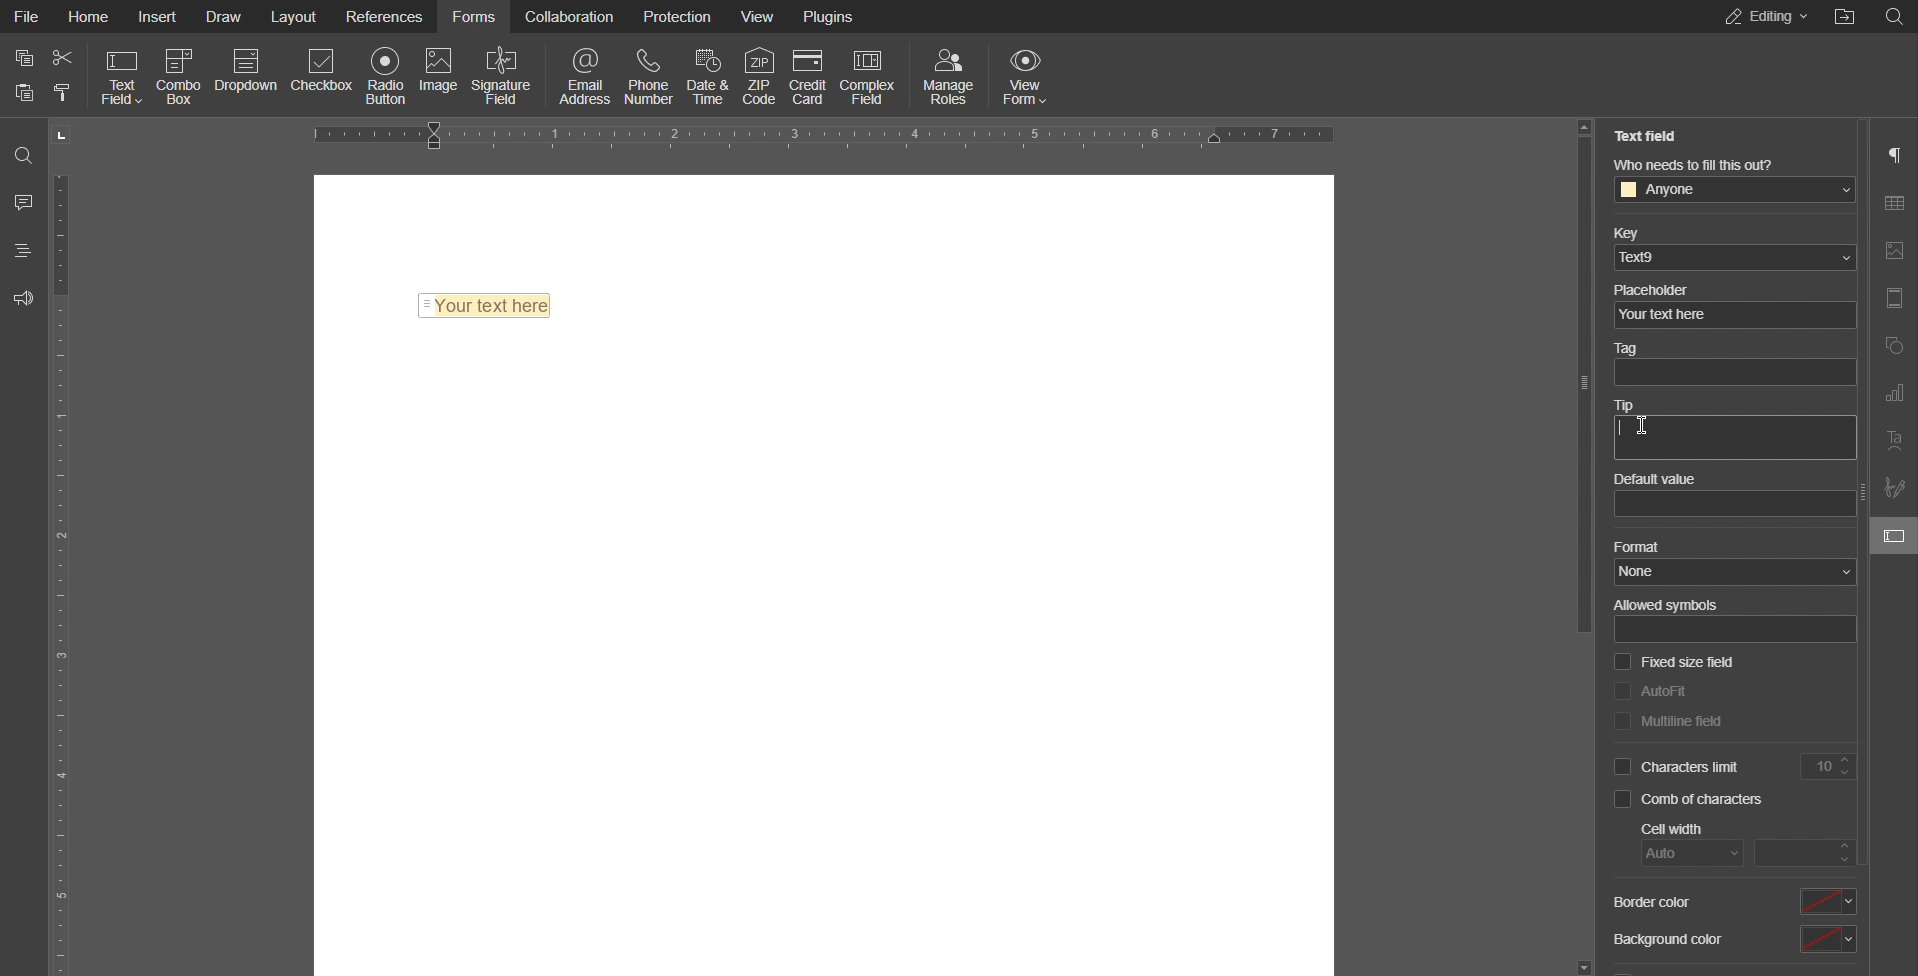 This screenshot has width=1918, height=976. Describe the element at coordinates (1668, 947) in the screenshot. I see `Background Color` at that location.